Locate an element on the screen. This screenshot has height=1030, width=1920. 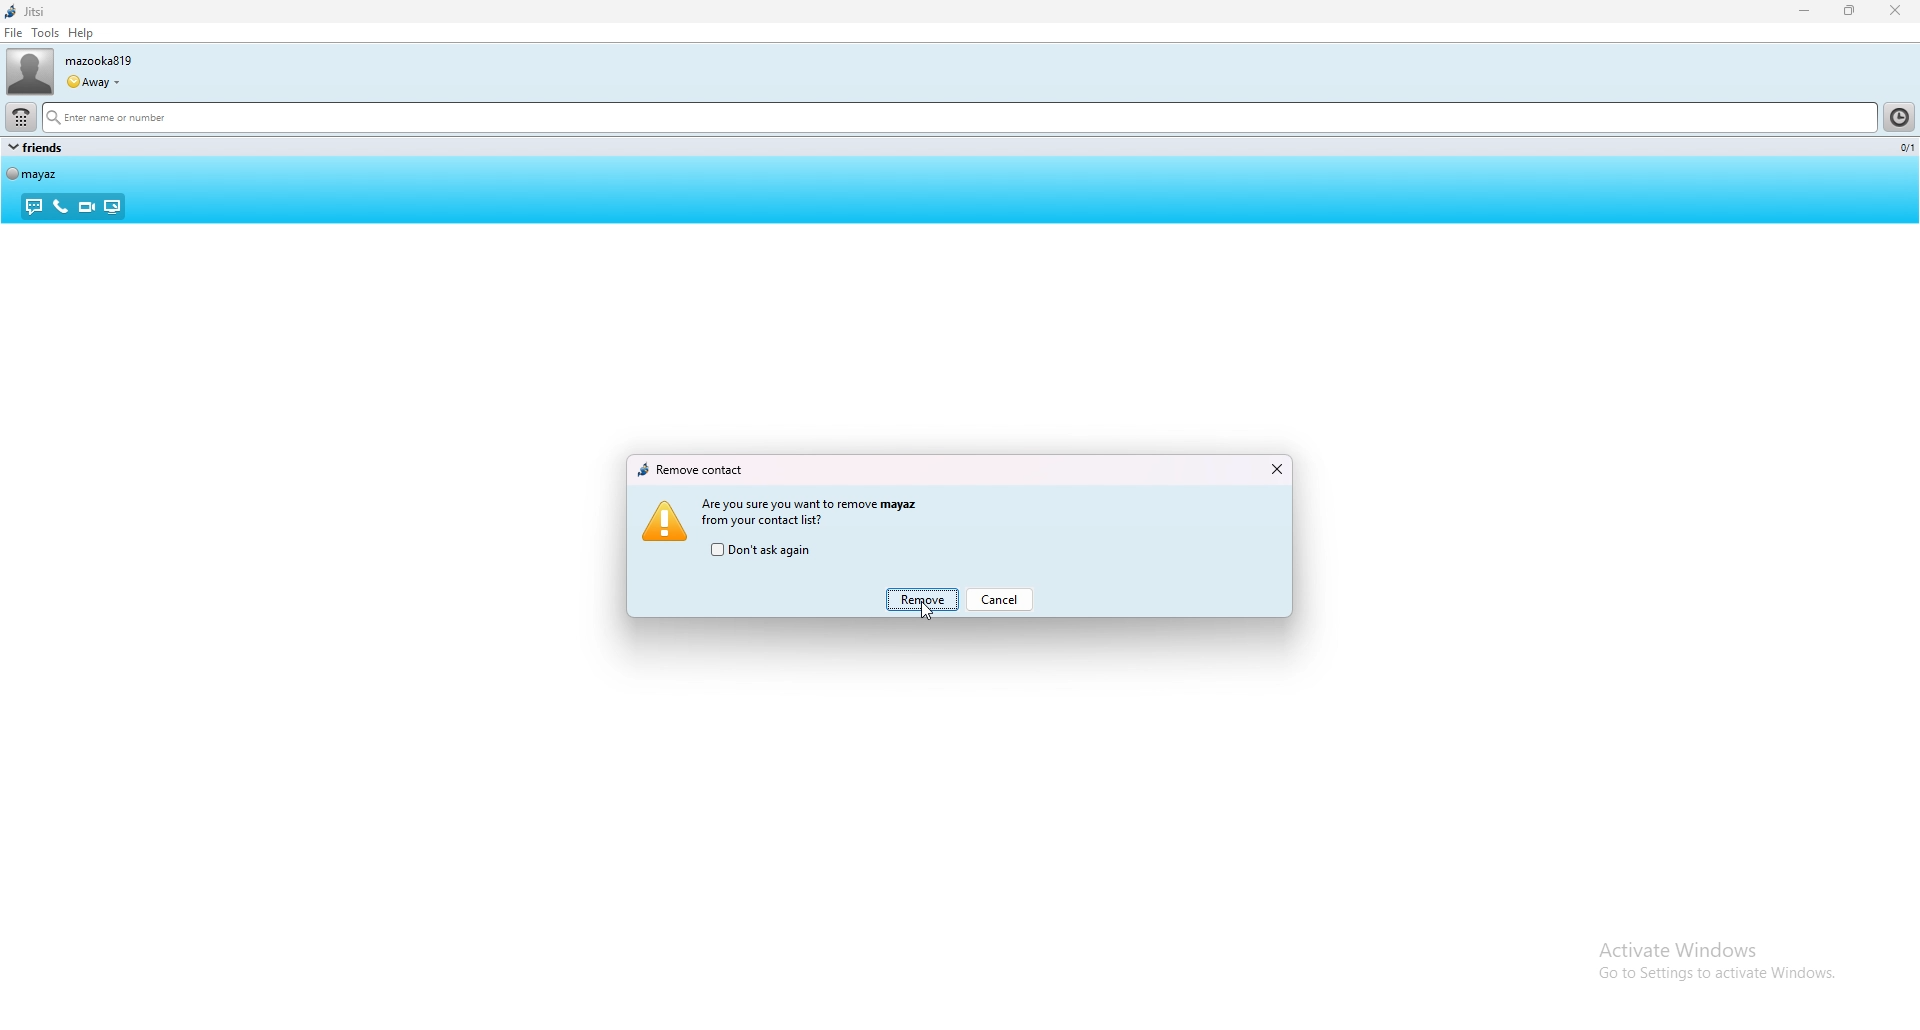
user status is located at coordinates (93, 82).